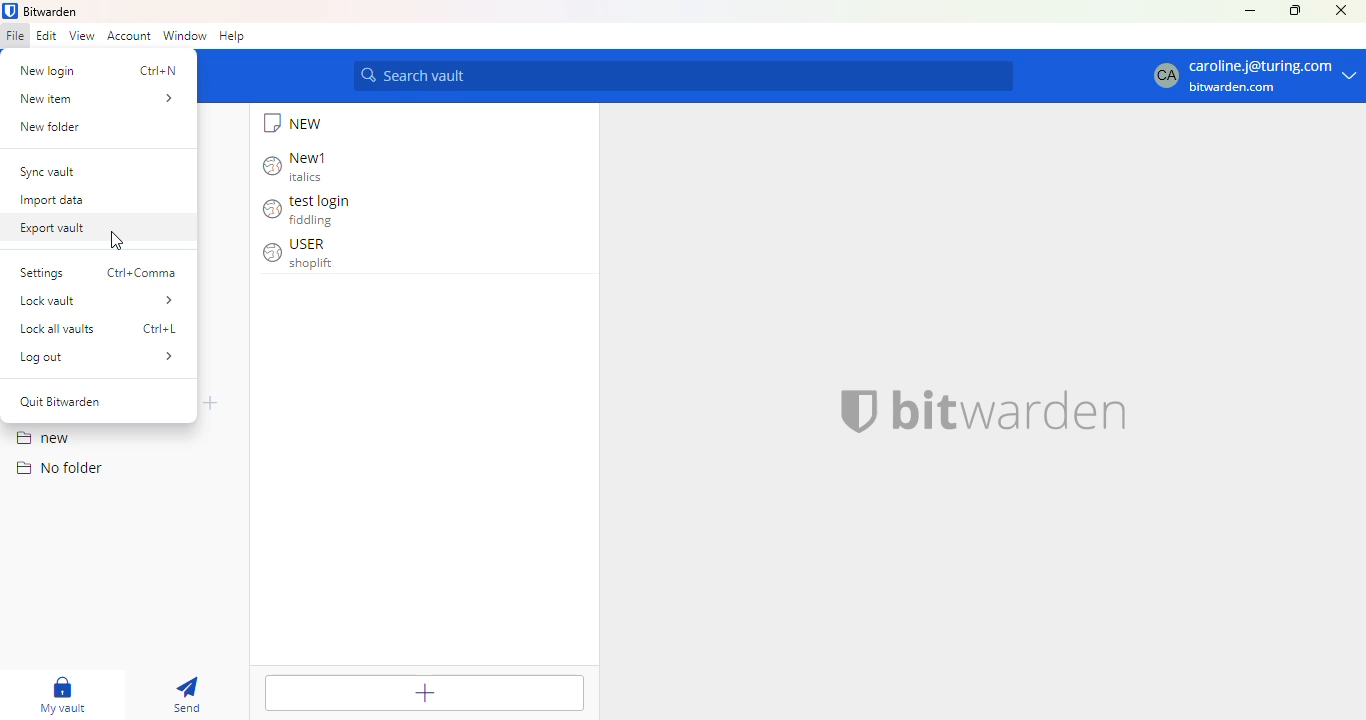 Image resolution: width=1366 pixels, height=720 pixels. What do you see at coordinates (83, 36) in the screenshot?
I see `view` at bounding box center [83, 36].